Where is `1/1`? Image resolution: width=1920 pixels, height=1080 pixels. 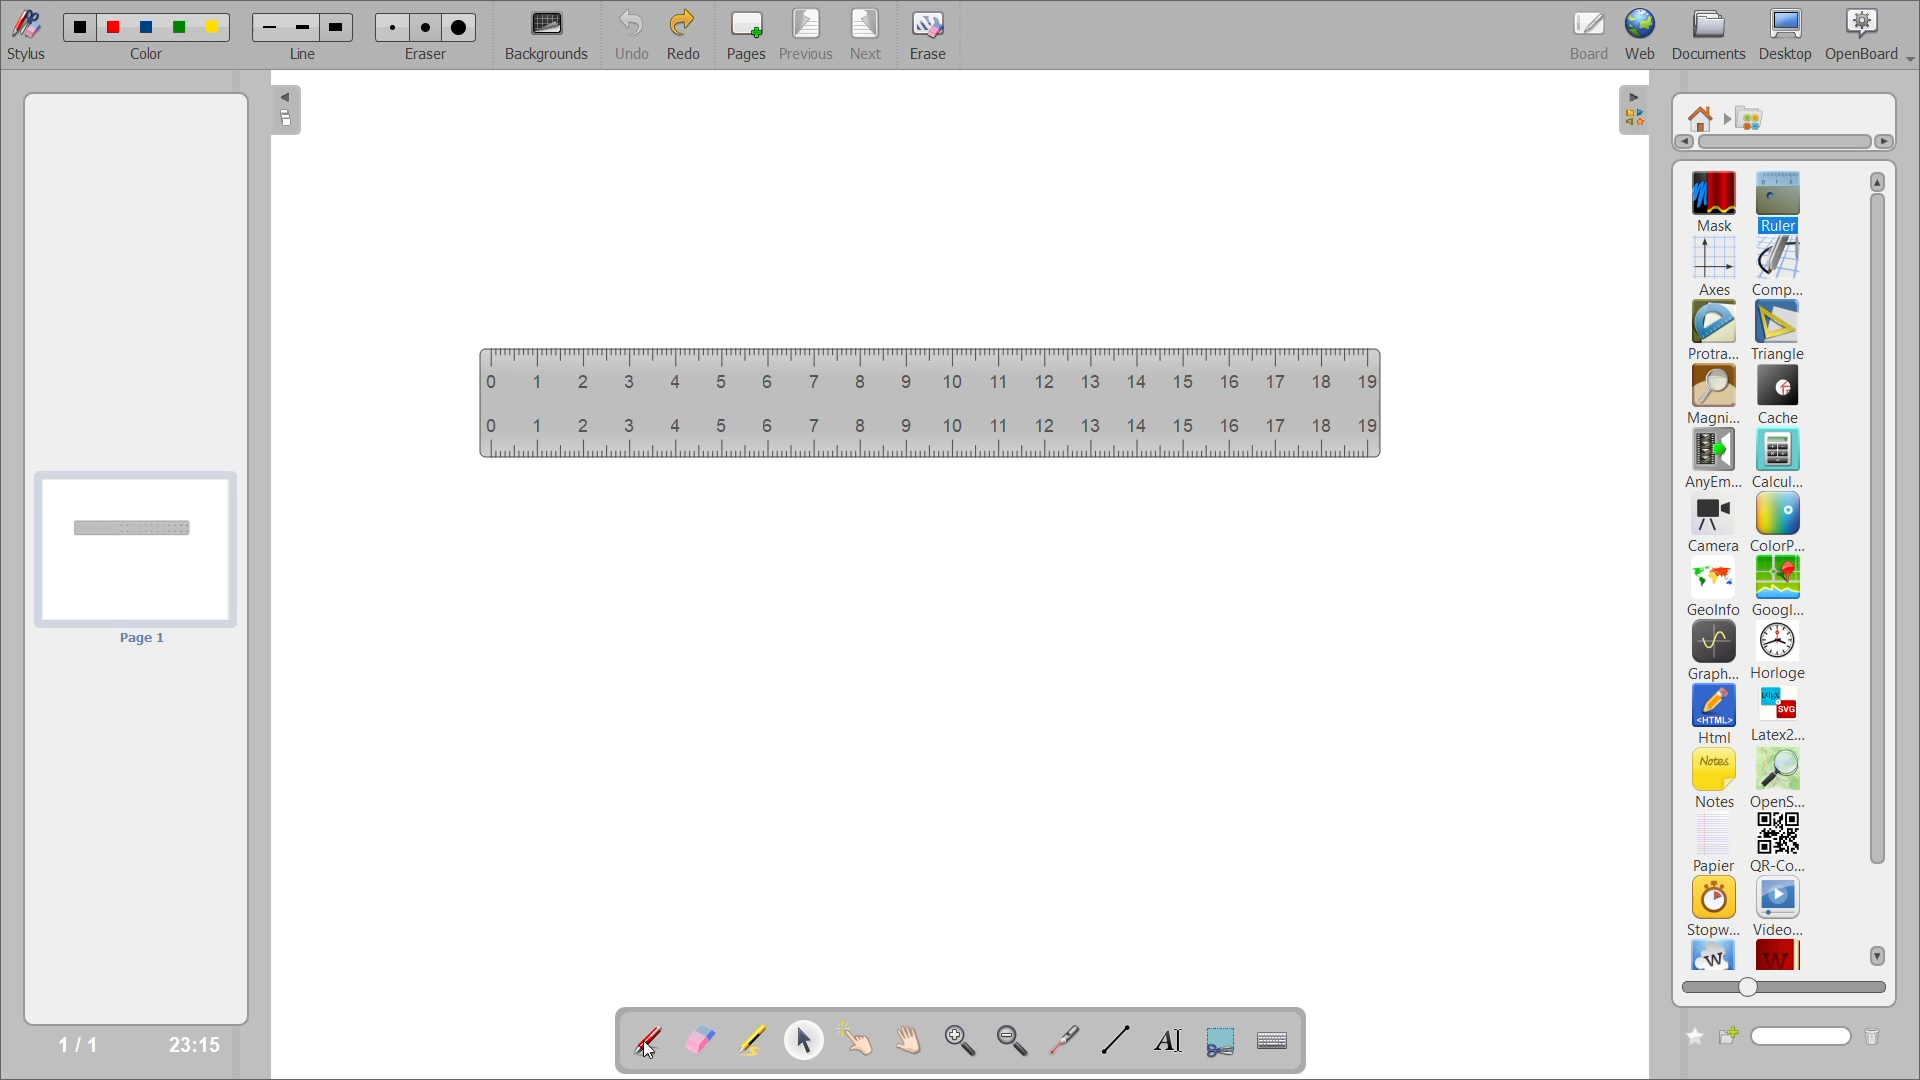 1/1 is located at coordinates (84, 1045).